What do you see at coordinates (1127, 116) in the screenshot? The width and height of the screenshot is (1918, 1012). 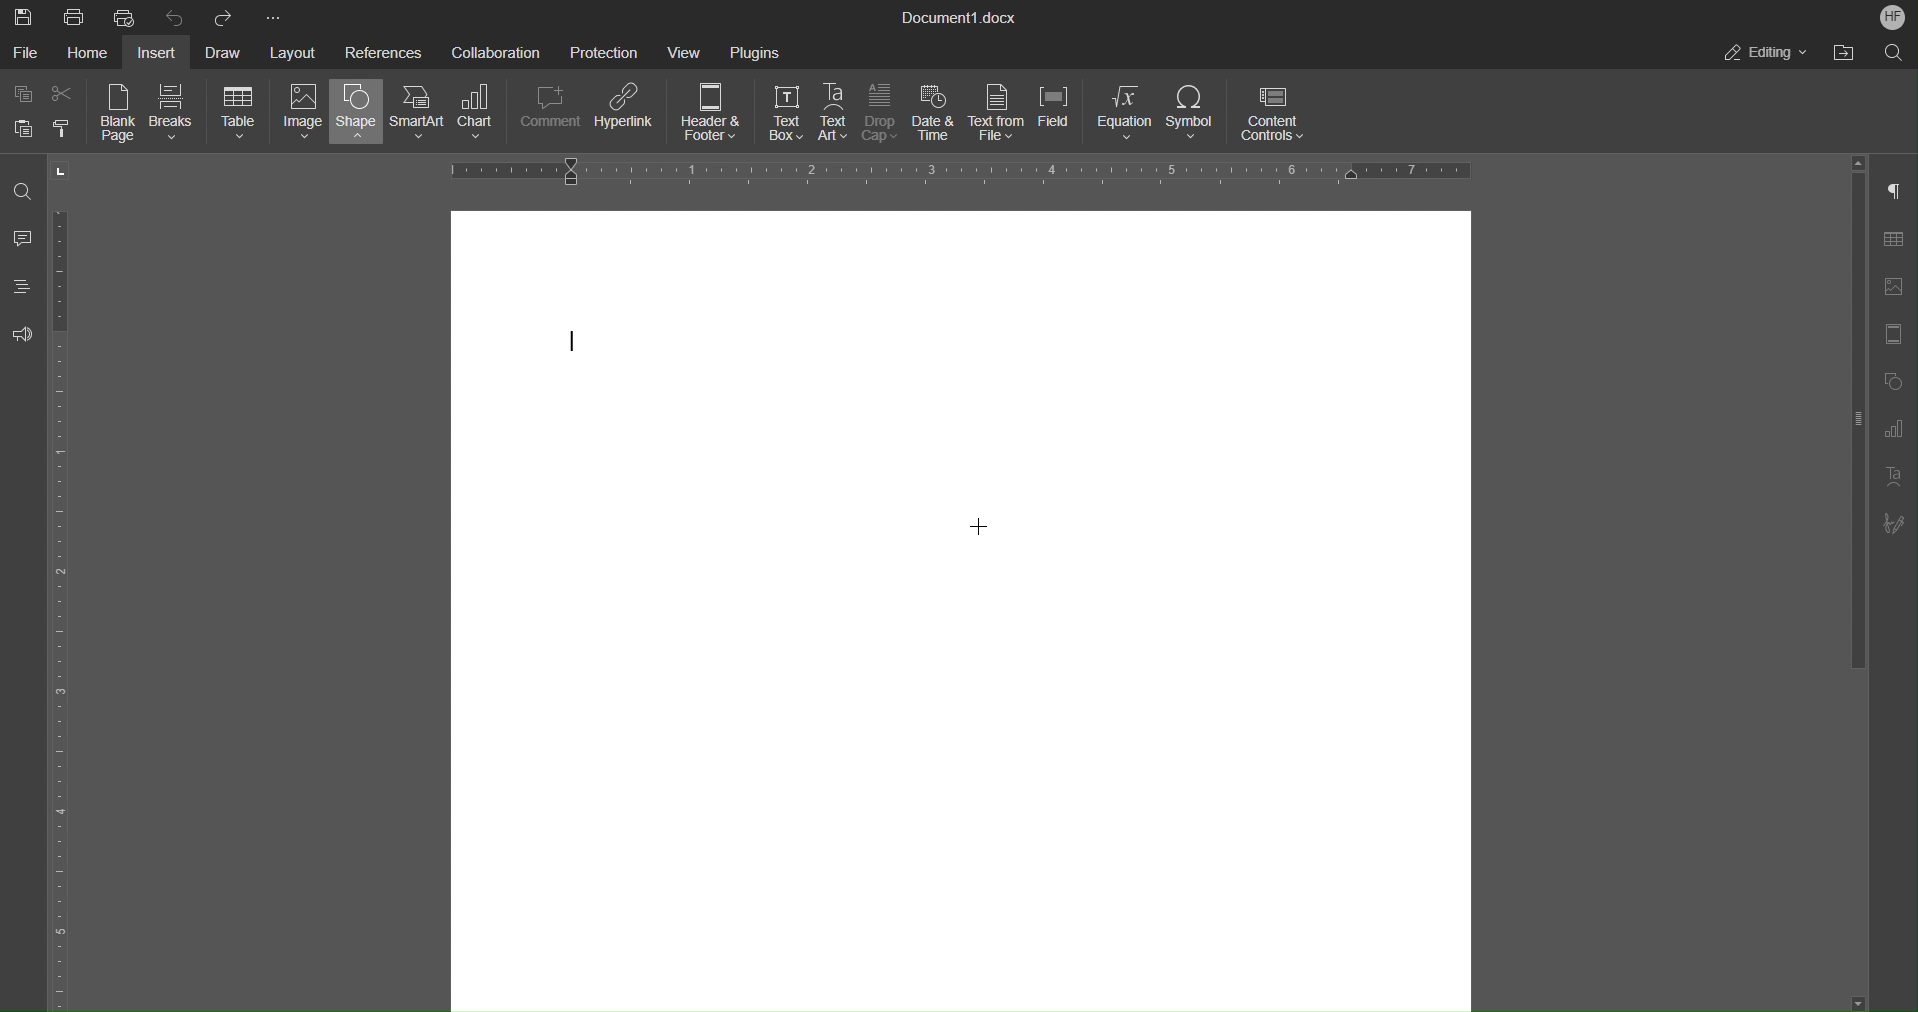 I see `Equation` at bounding box center [1127, 116].